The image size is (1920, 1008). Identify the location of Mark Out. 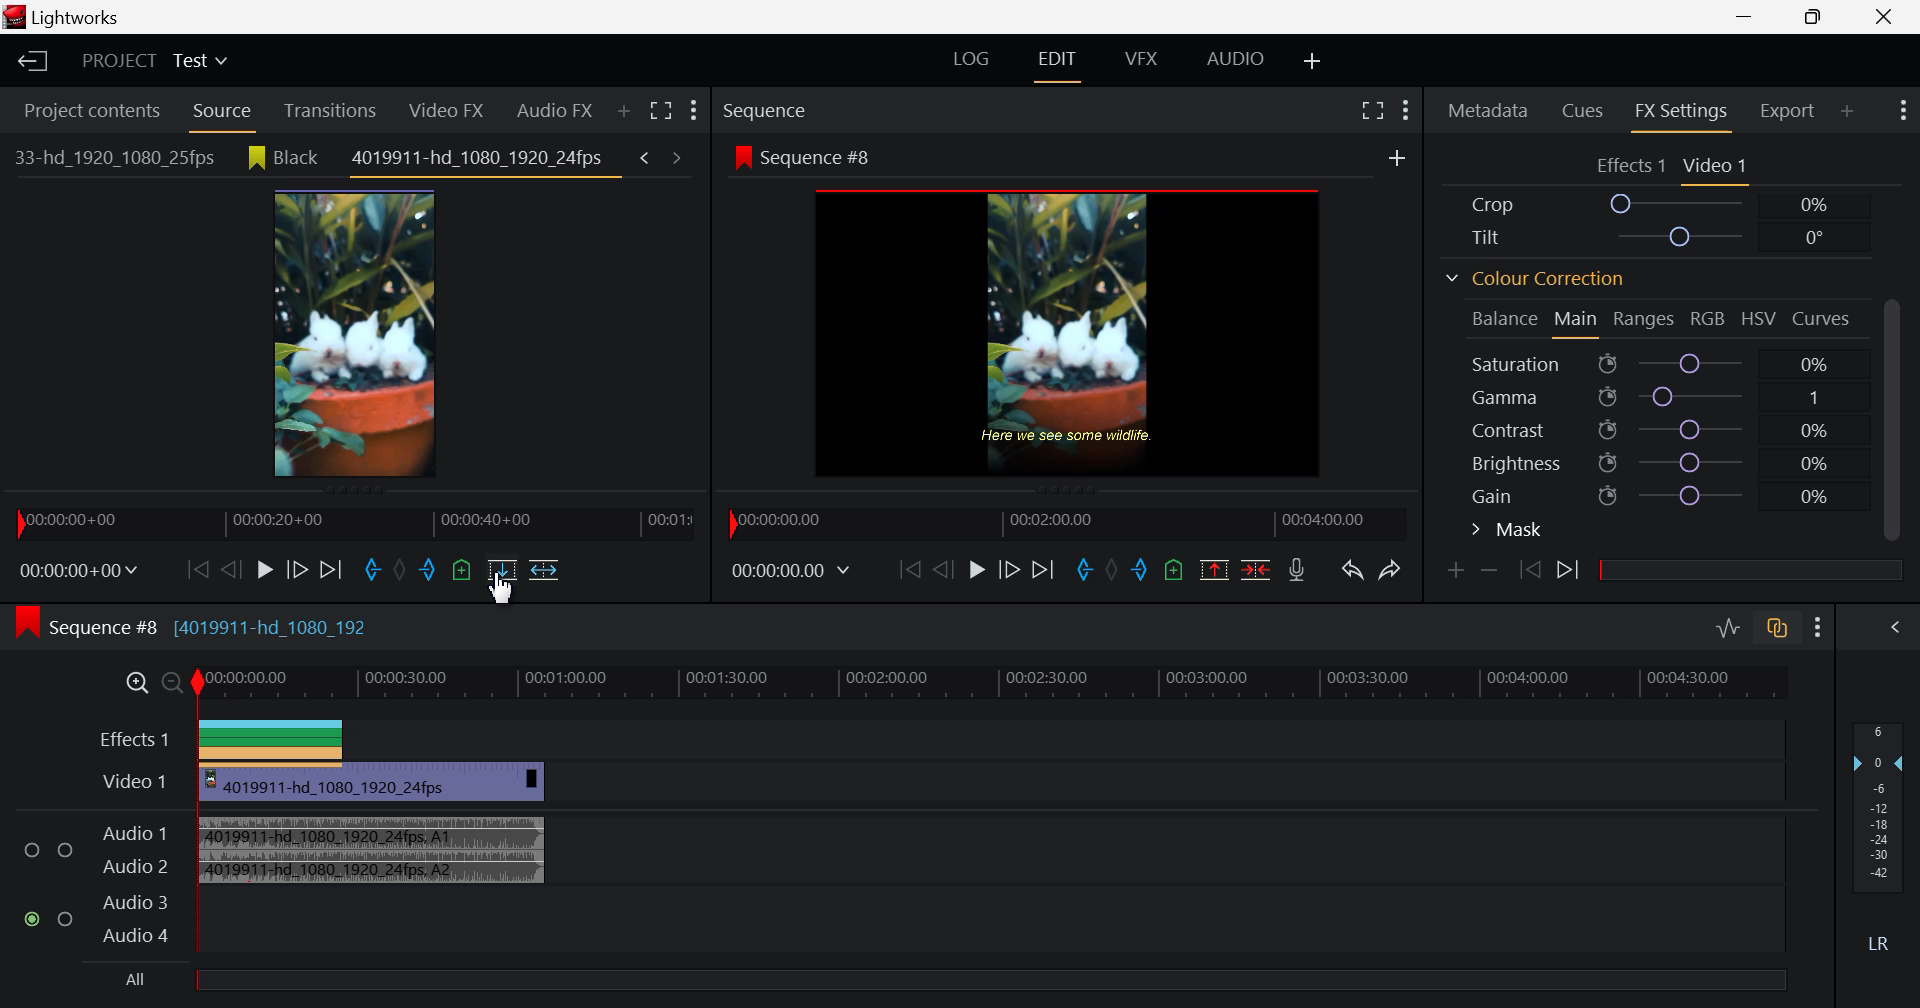
(1141, 572).